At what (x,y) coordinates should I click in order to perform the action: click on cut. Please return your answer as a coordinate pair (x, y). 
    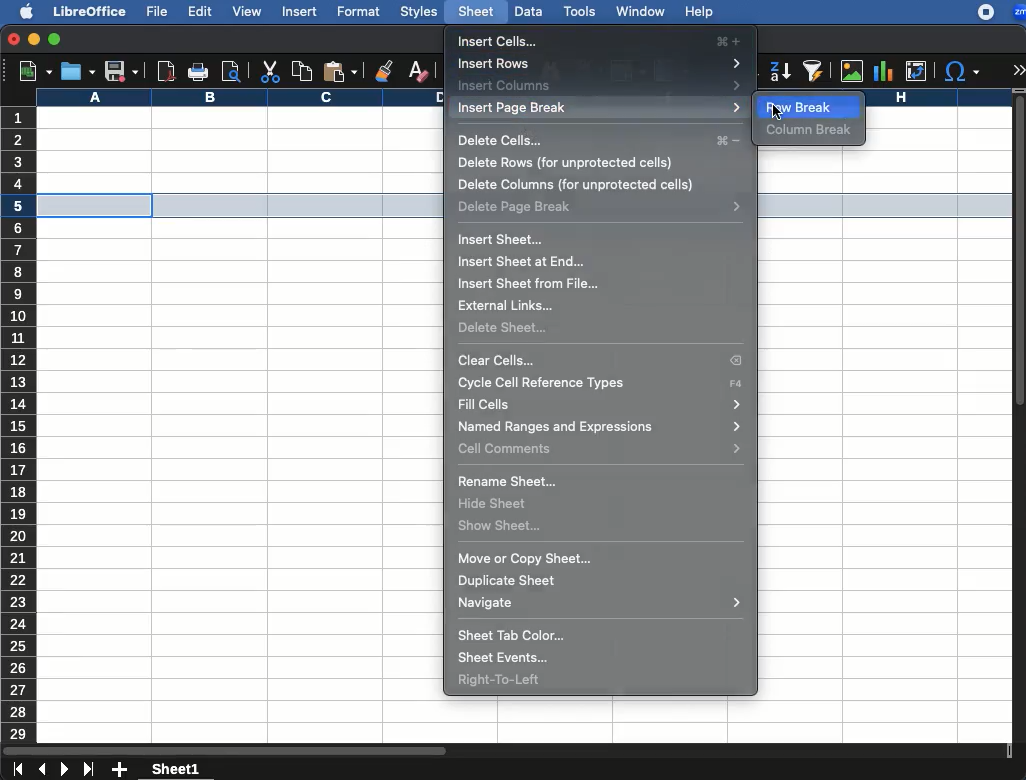
    Looking at the image, I should click on (271, 71).